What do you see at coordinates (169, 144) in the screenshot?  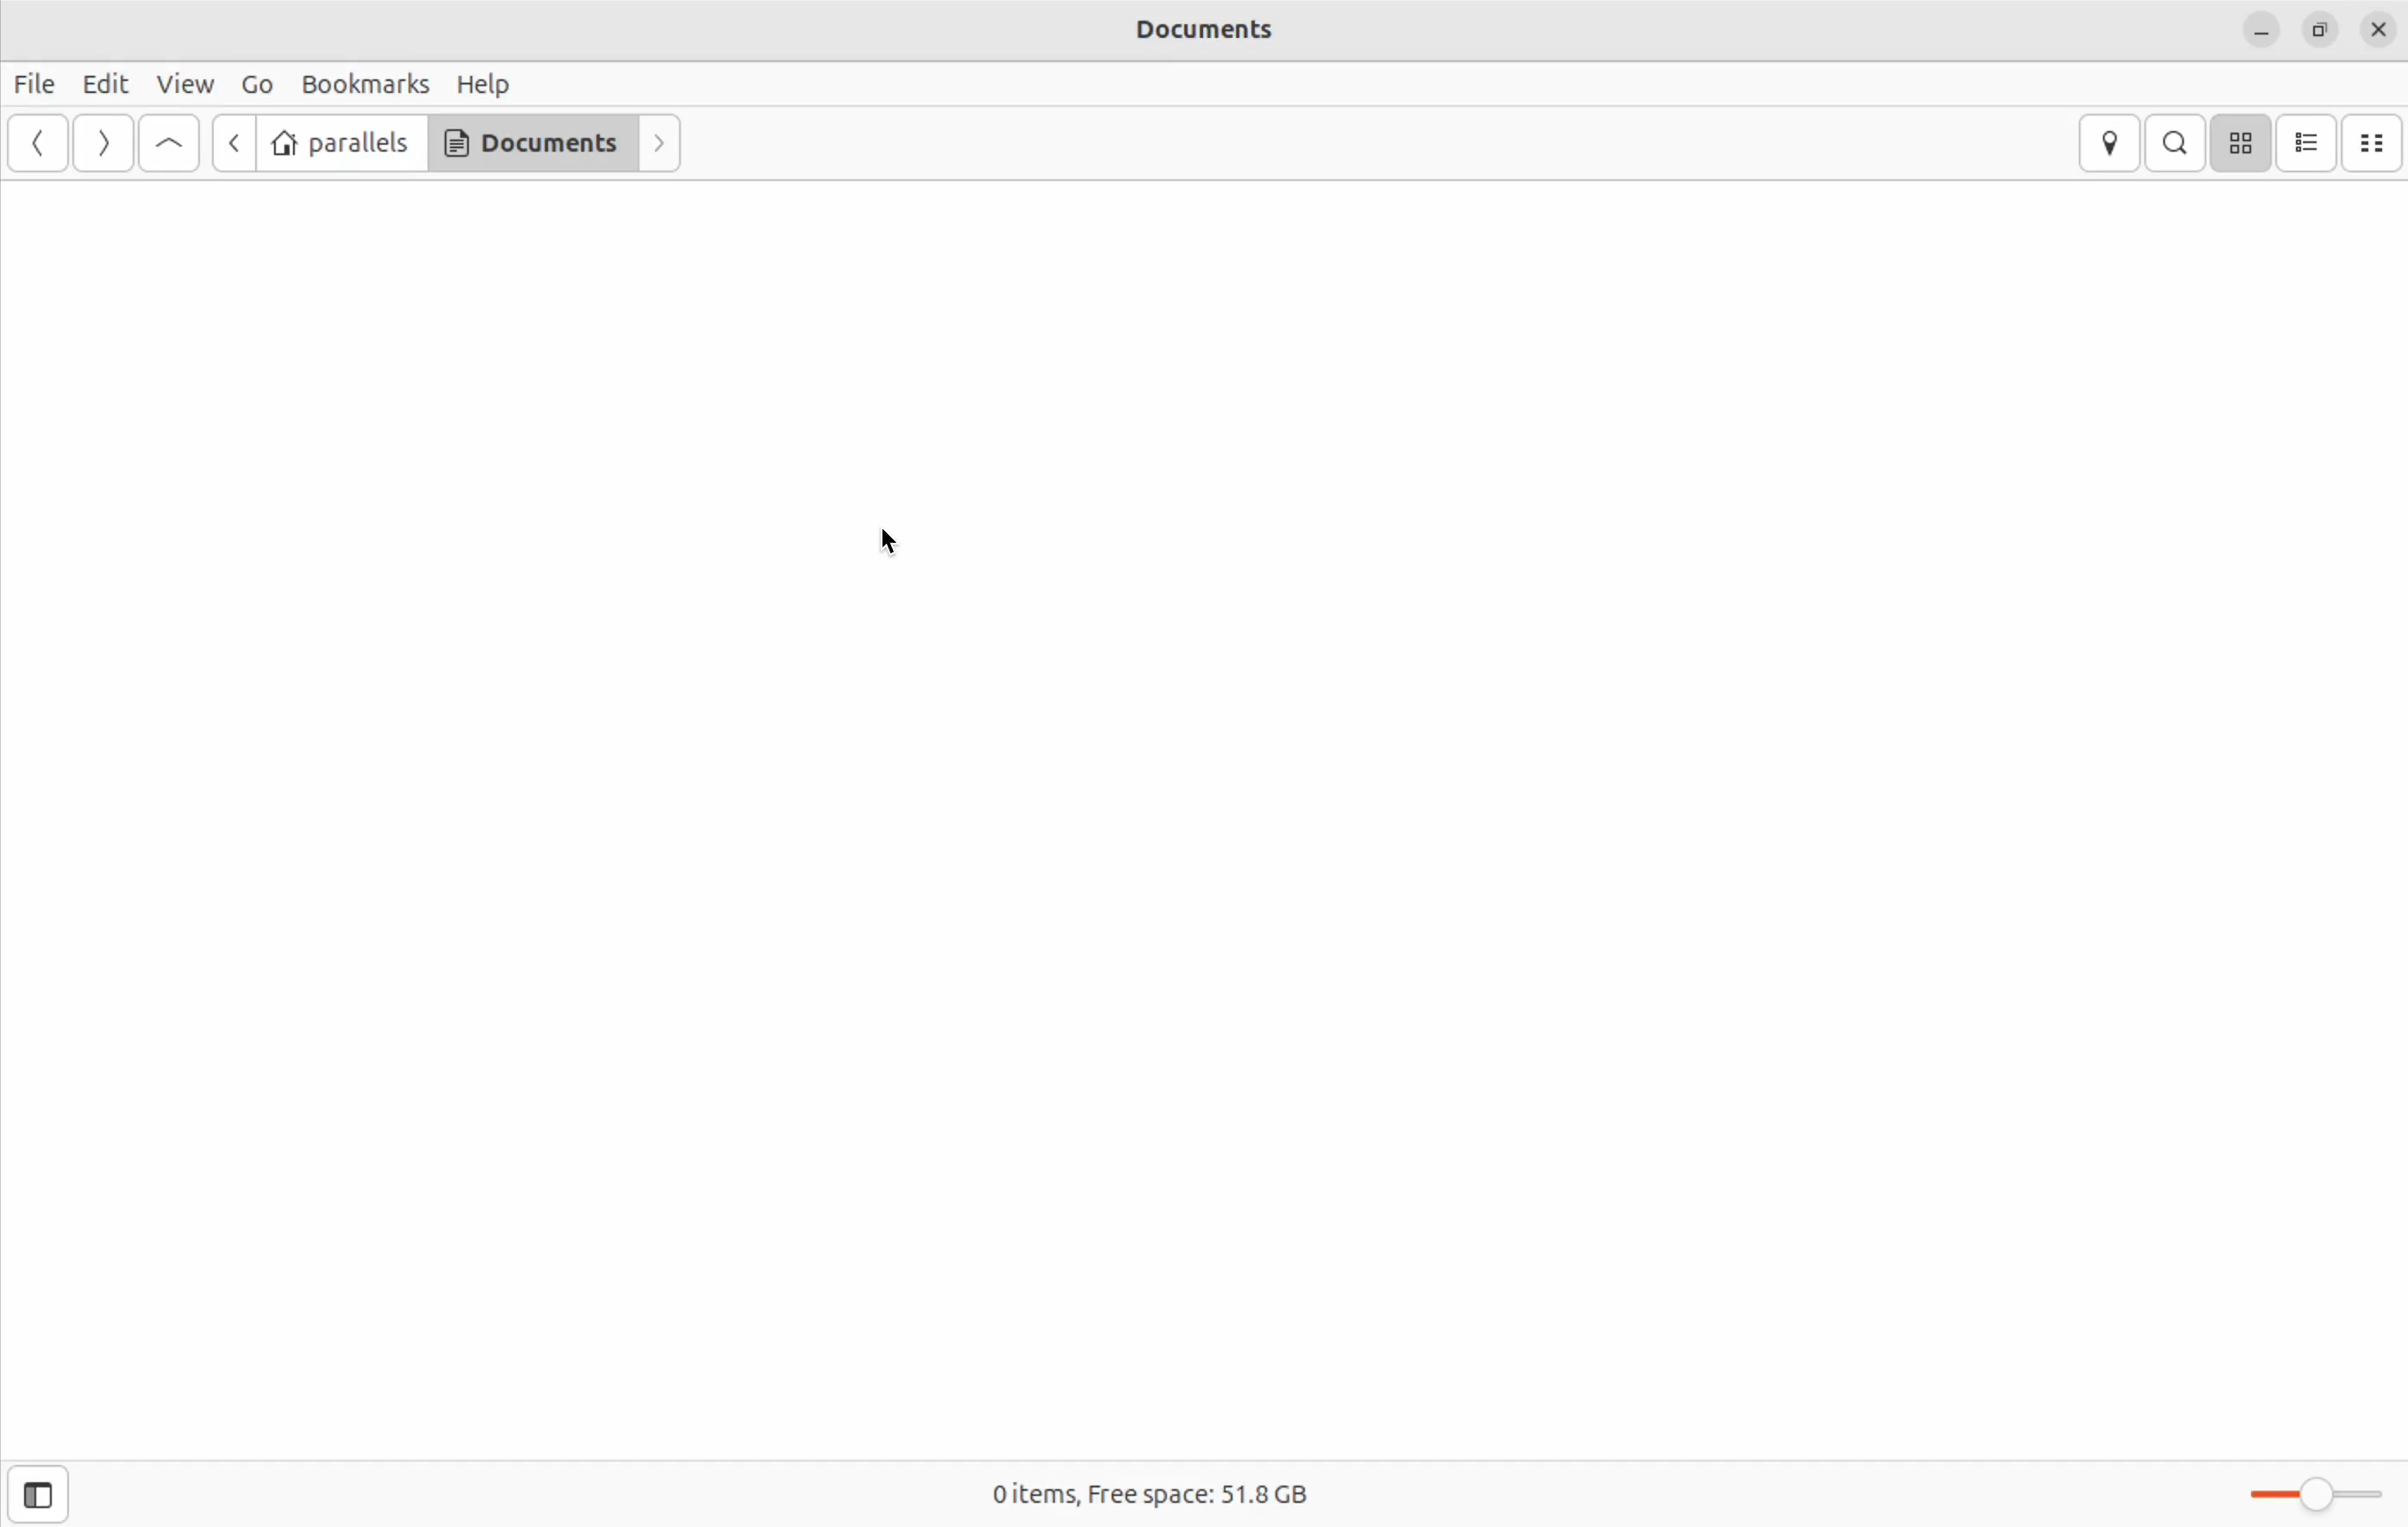 I see `go to first file` at bounding box center [169, 144].